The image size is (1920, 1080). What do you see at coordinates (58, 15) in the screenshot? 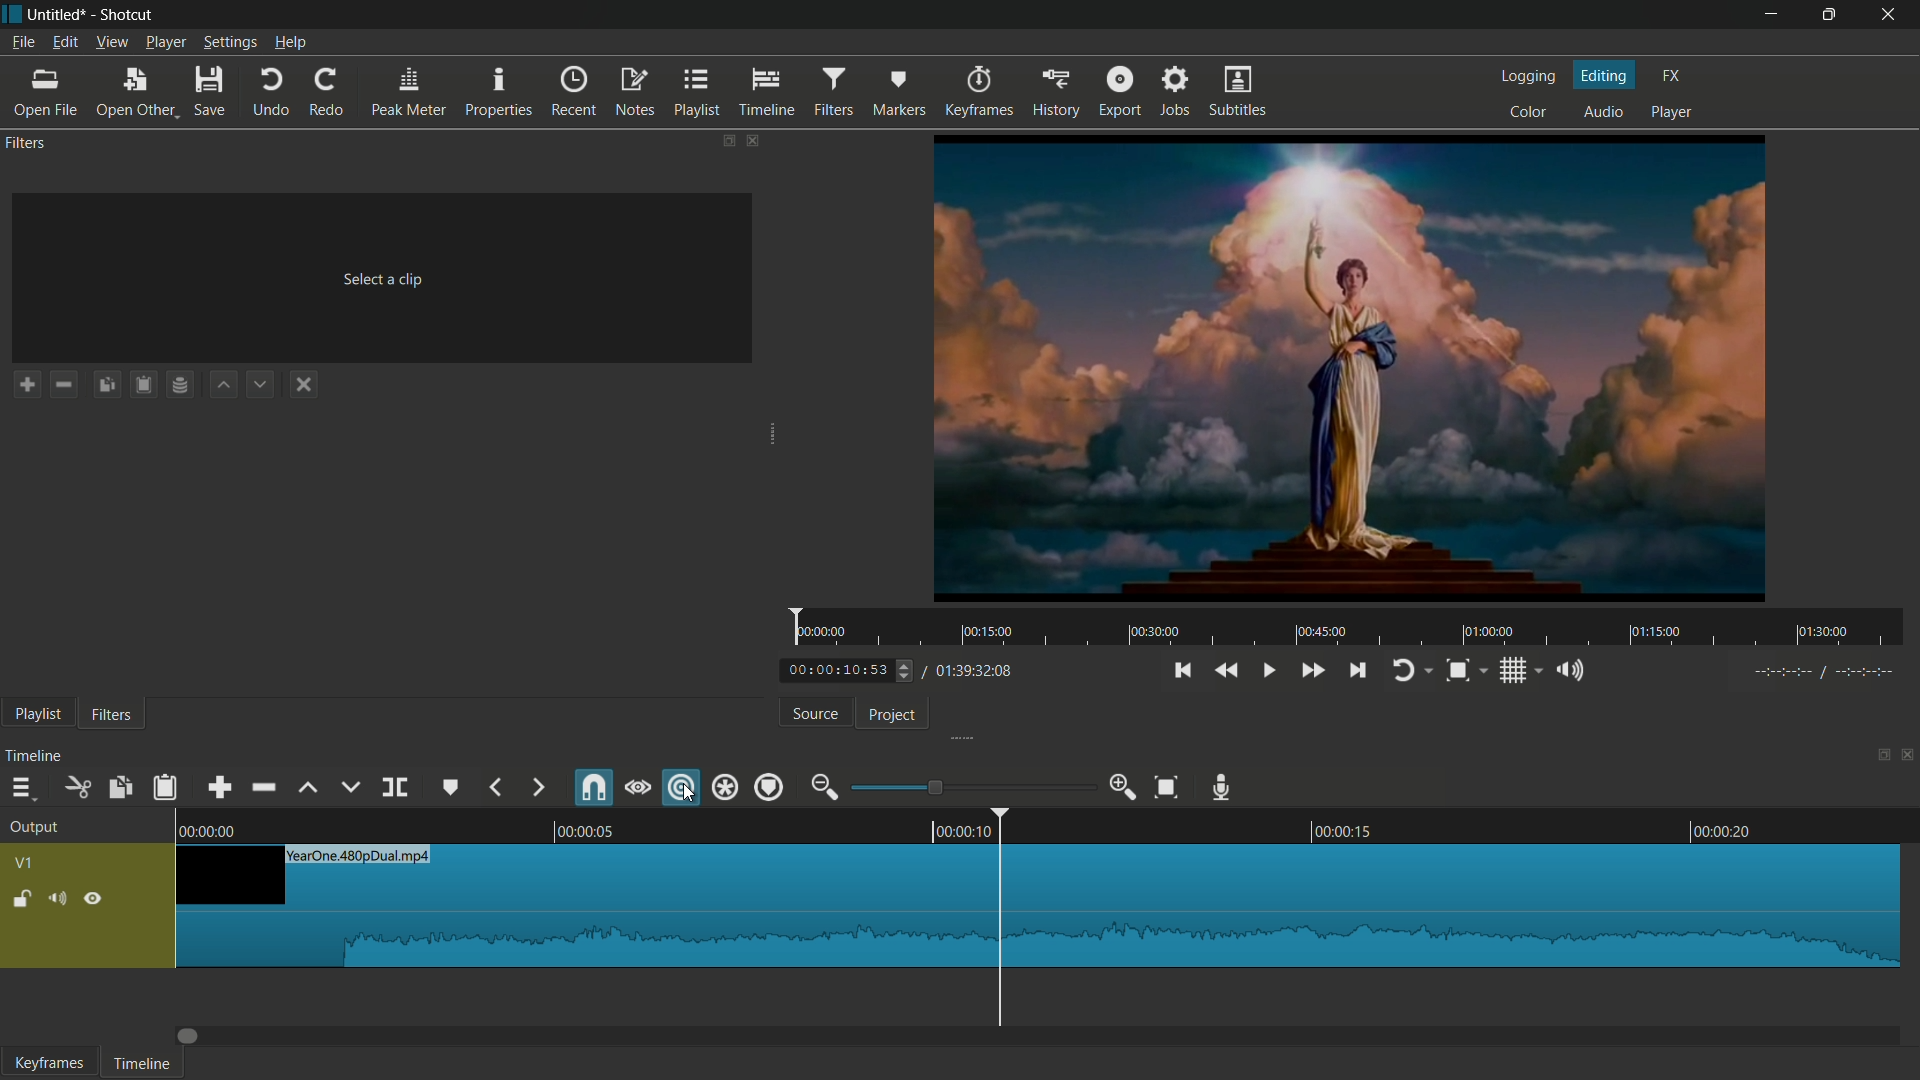
I see `project name` at bounding box center [58, 15].